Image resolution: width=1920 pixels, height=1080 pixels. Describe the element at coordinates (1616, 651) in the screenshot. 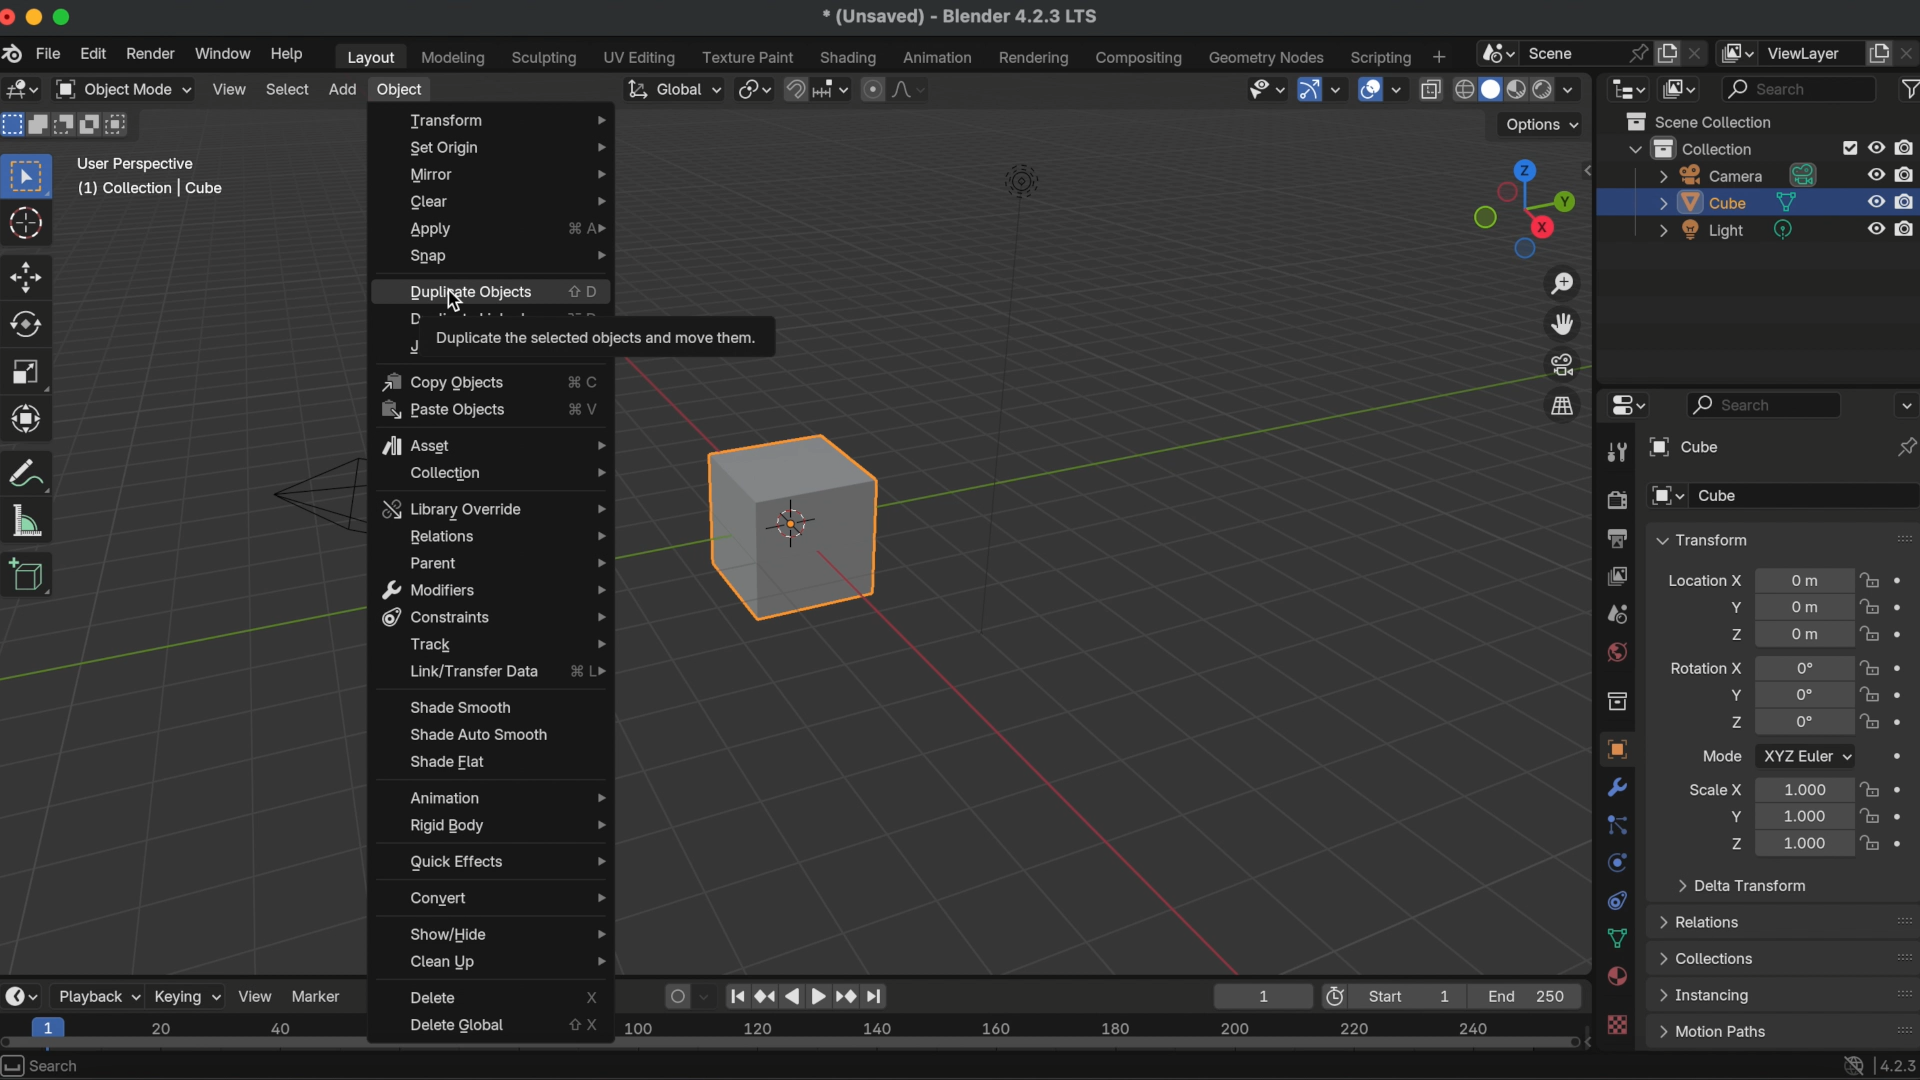

I see `world` at that location.